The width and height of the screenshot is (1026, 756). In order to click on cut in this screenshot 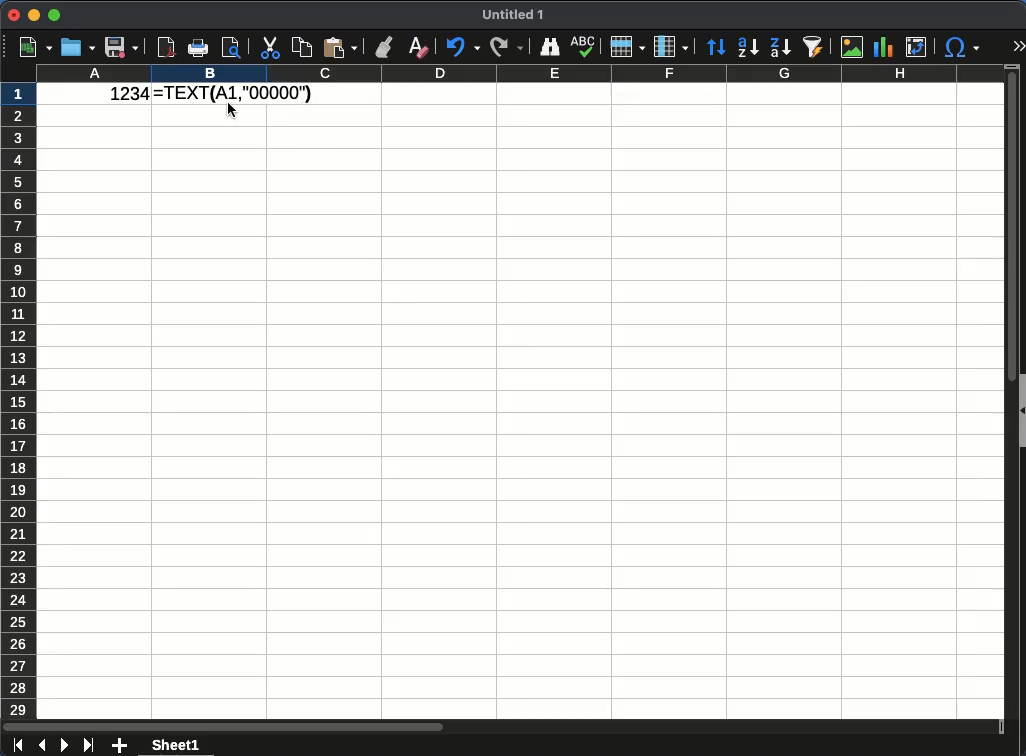, I will do `click(268, 48)`.